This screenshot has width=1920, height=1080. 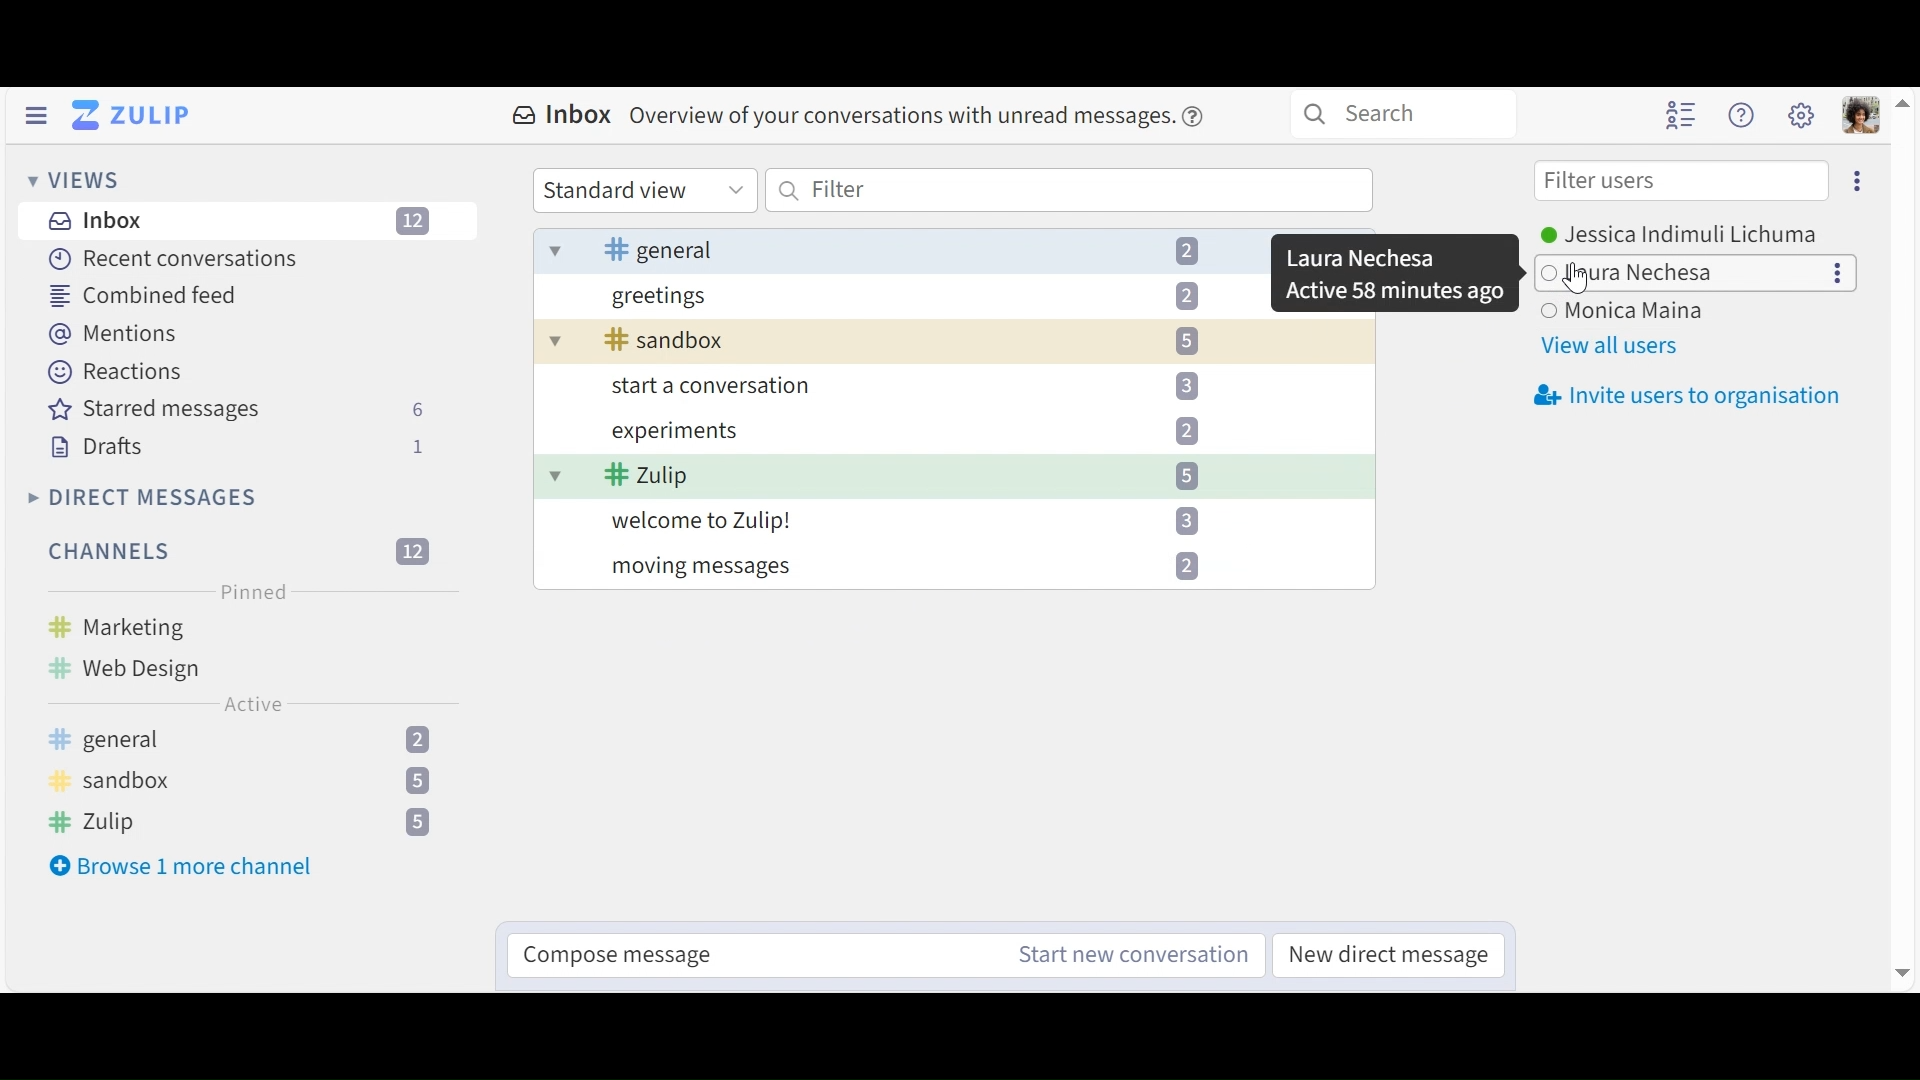 I want to click on general, so click(x=240, y=739).